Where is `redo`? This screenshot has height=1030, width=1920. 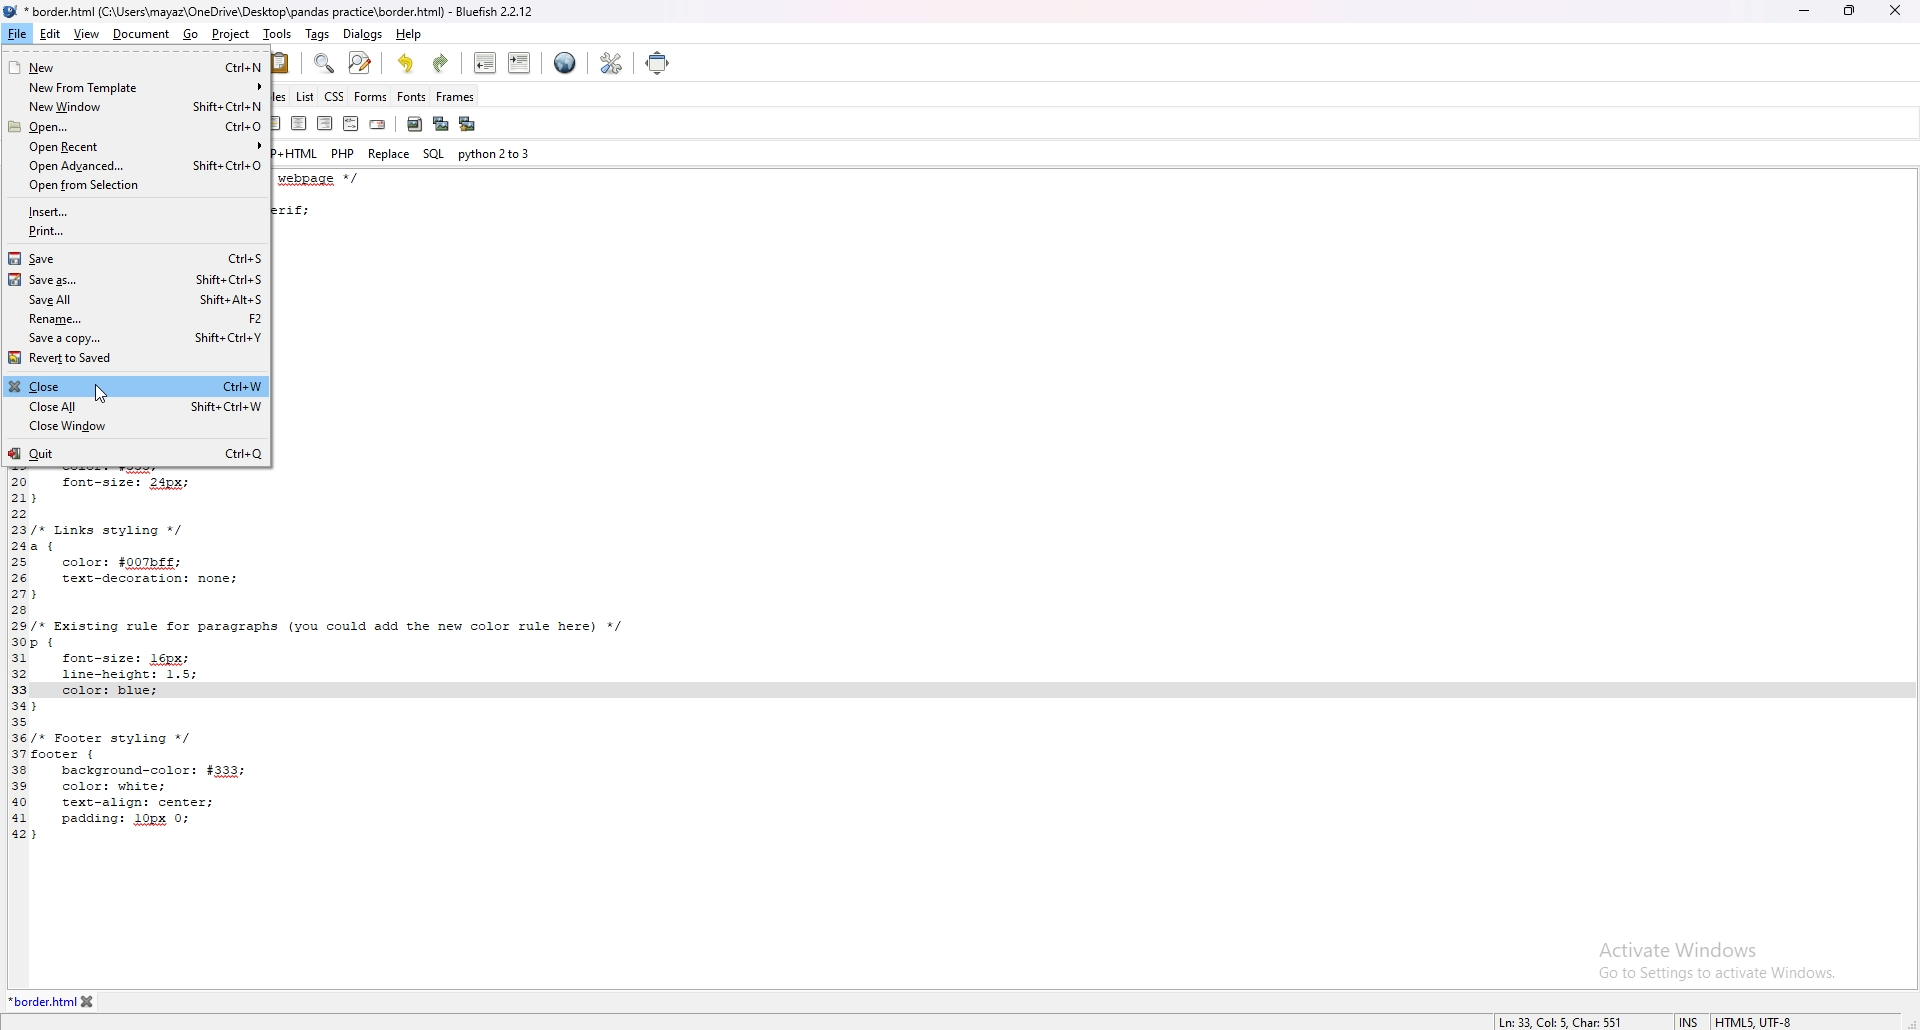
redo is located at coordinates (441, 61).